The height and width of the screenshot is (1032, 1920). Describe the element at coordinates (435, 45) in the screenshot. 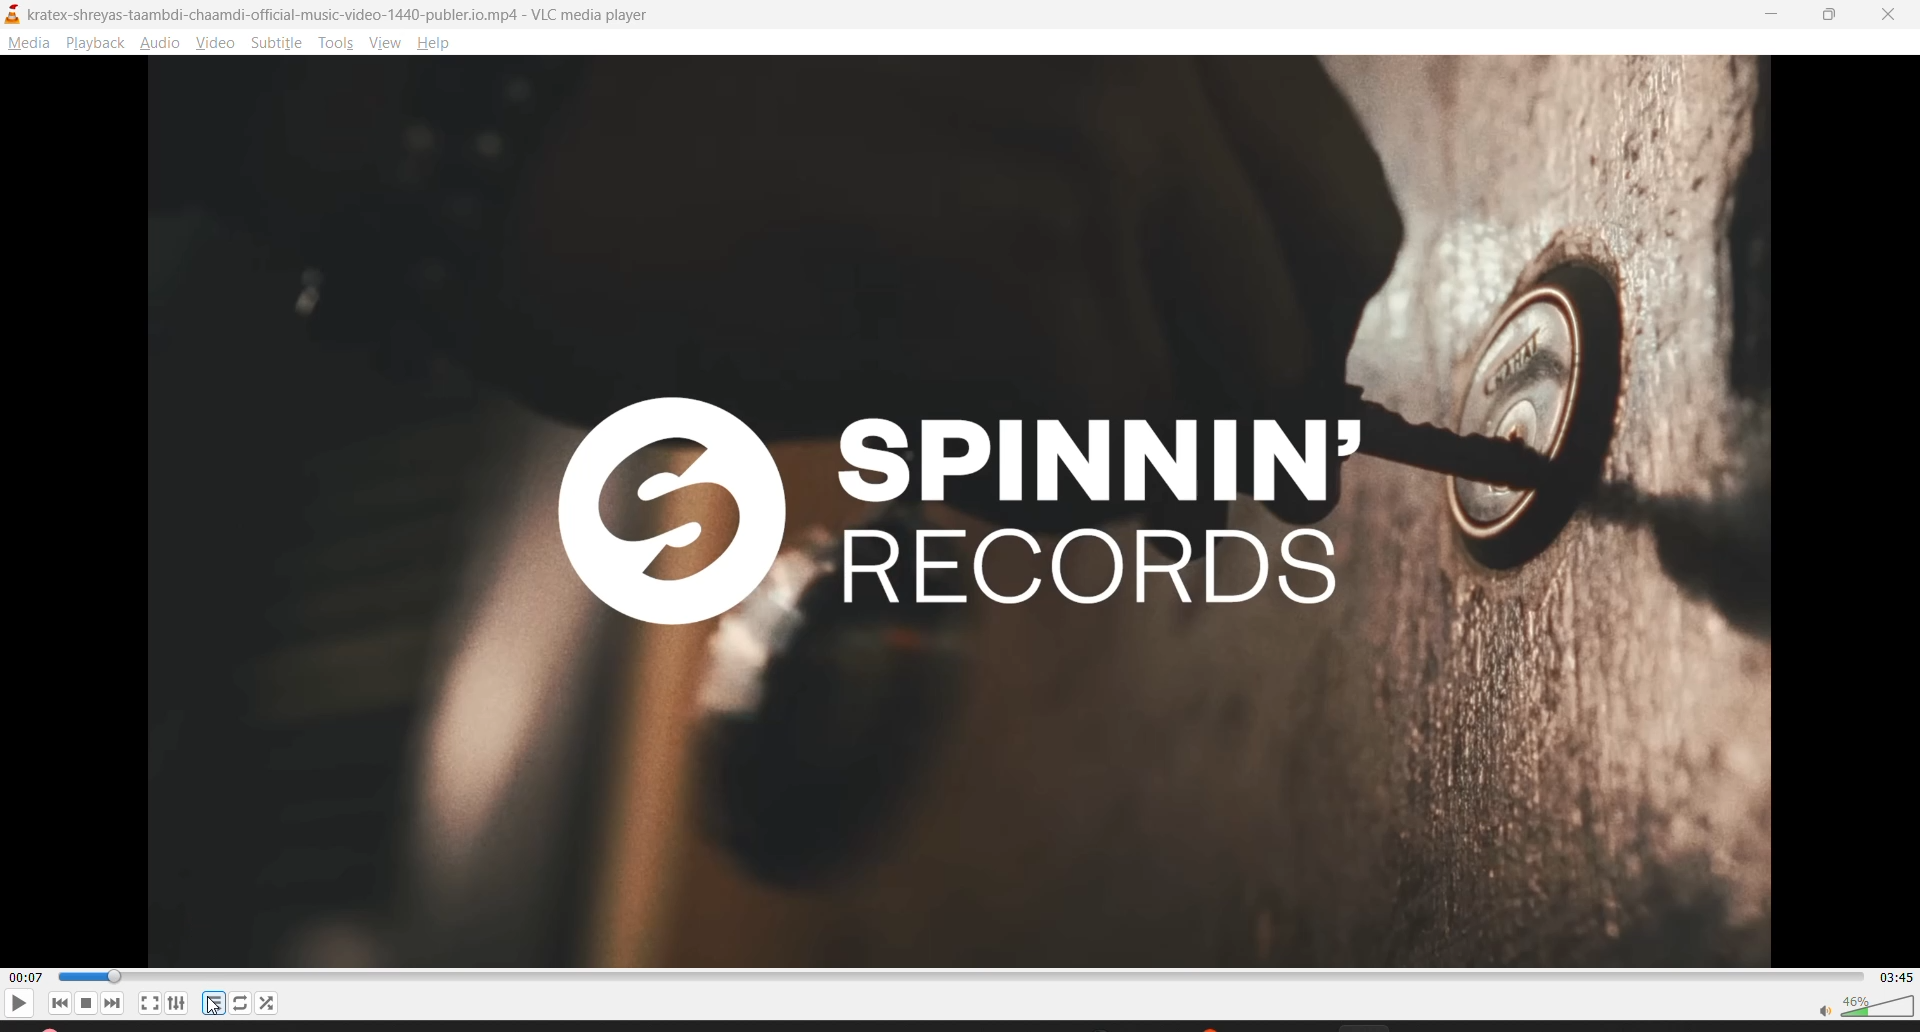

I see `help` at that location.